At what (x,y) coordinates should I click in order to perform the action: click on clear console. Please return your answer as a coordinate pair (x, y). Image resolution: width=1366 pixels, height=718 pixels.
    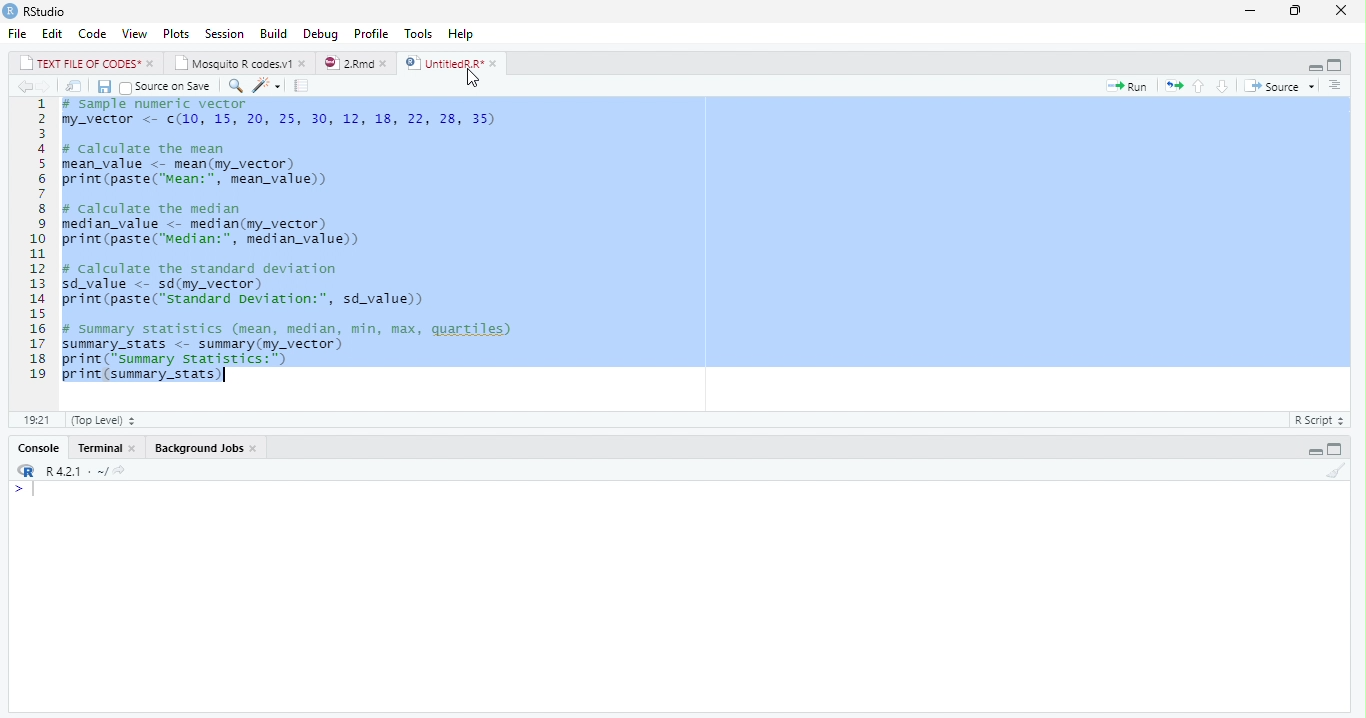
    Looking at the image, I should click on (1336, 471).